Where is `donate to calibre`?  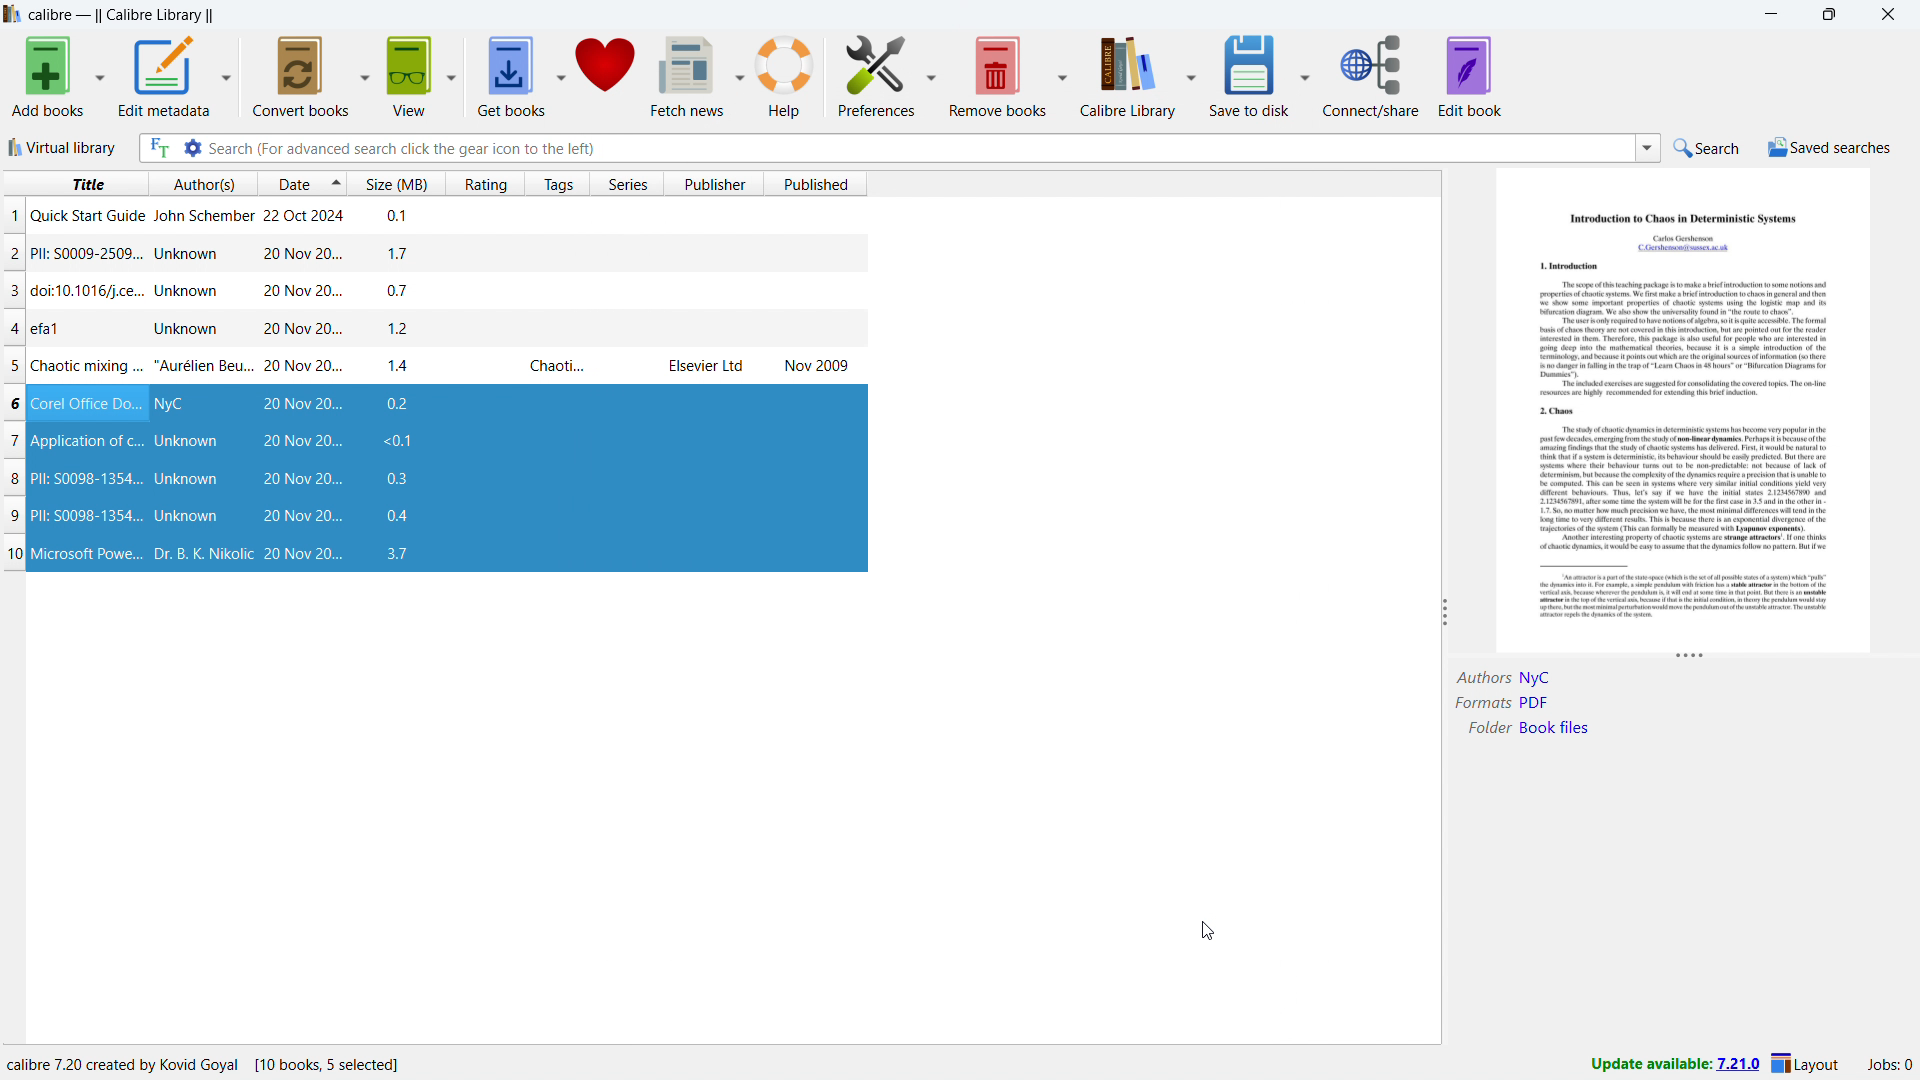 donate to calibre is located at coordinates (606, 73).